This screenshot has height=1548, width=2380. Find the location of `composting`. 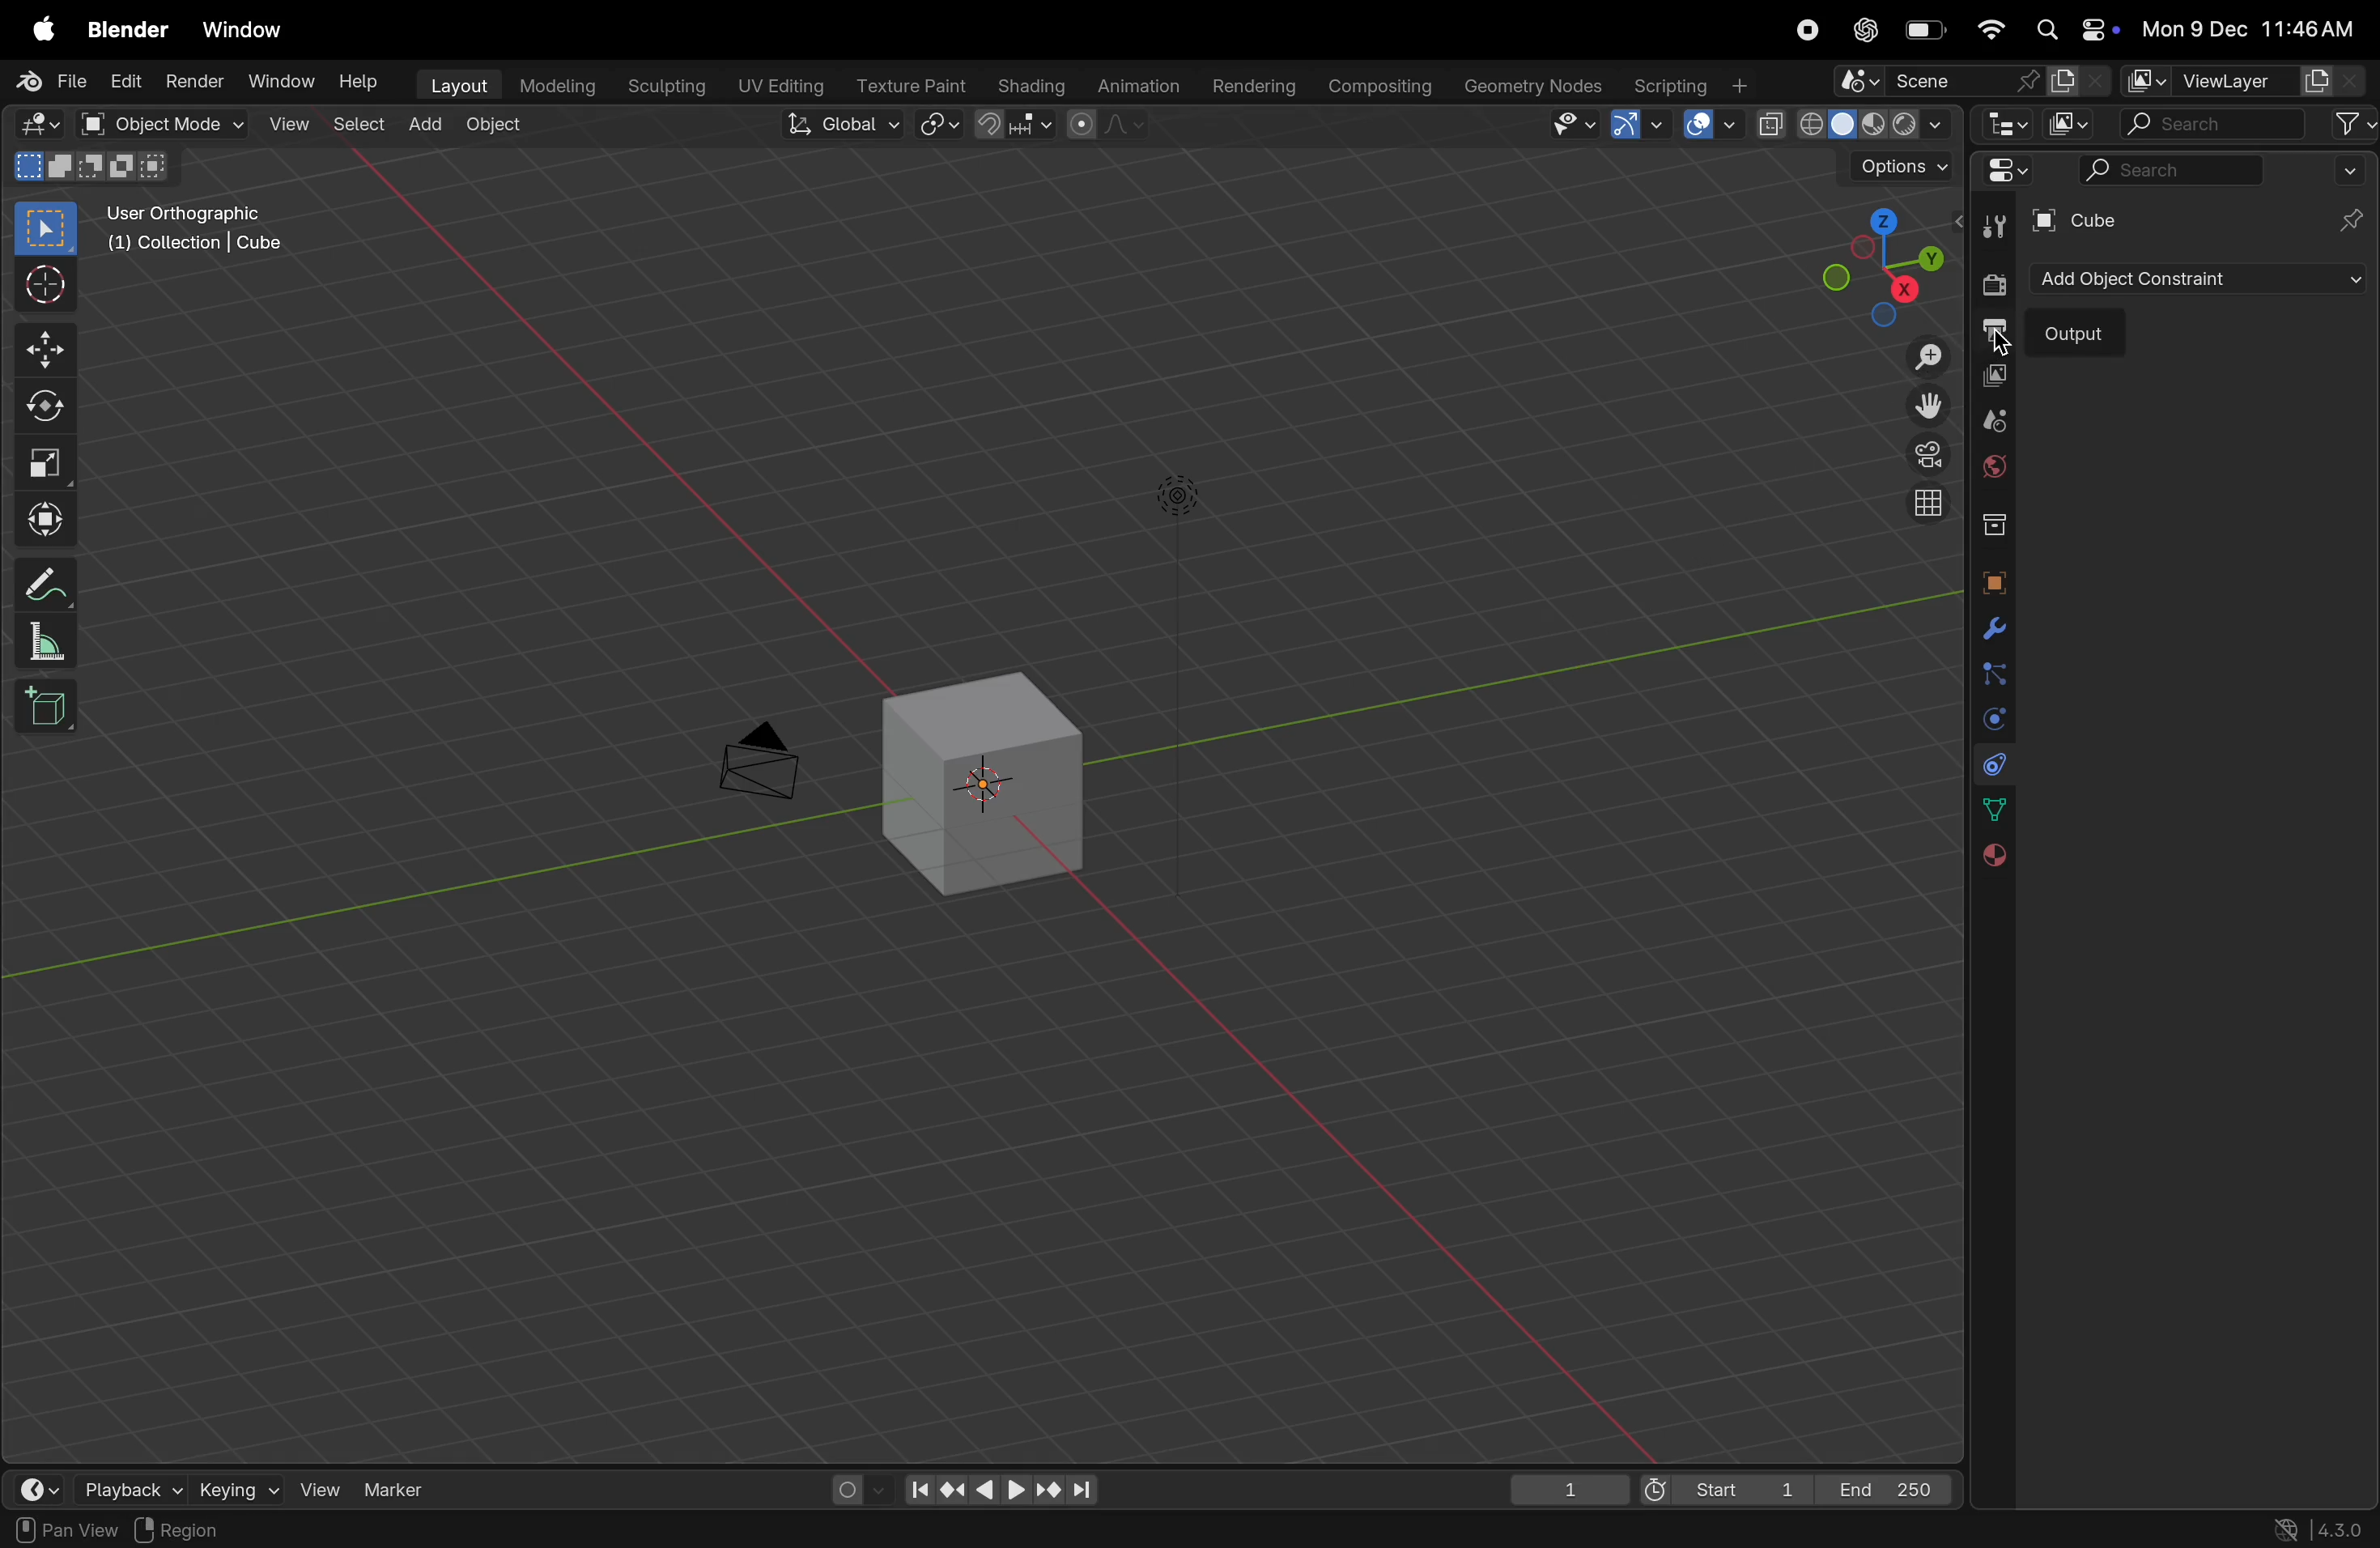

composting is located at coordinates (1382, 86).